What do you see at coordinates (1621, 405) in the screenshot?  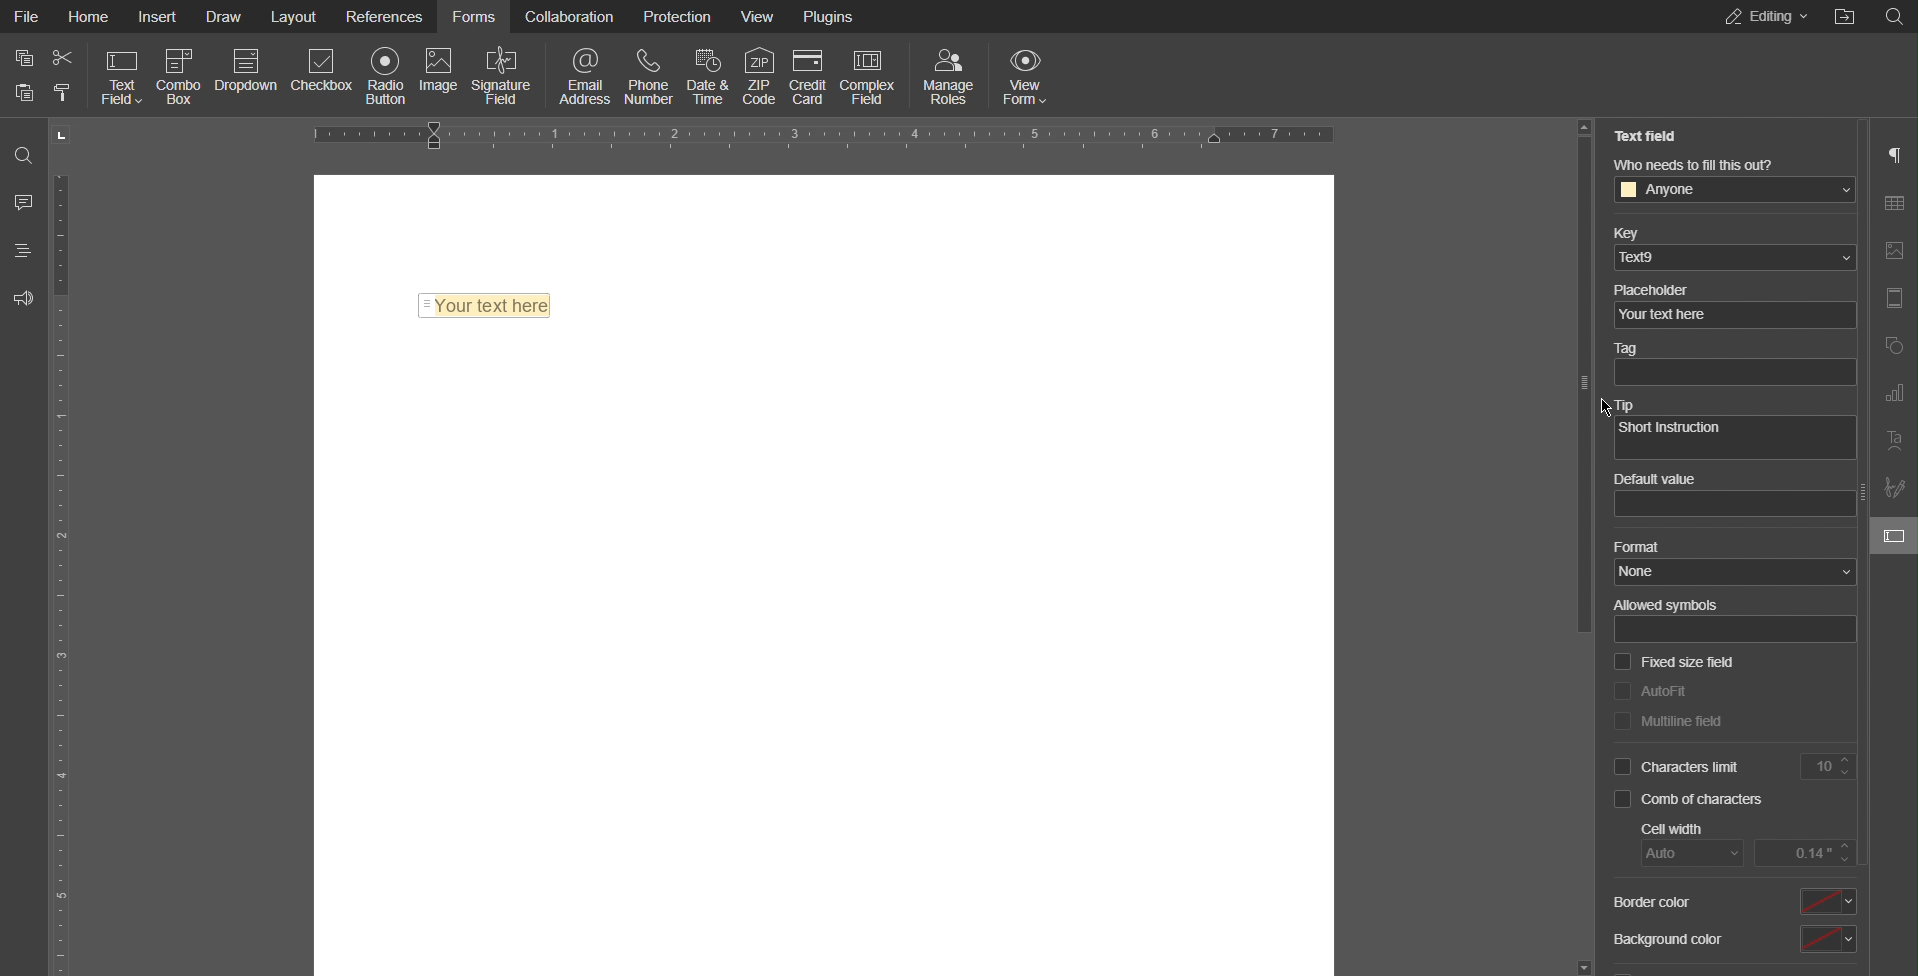 I see `Tip` at bounding box center [1621, 405].